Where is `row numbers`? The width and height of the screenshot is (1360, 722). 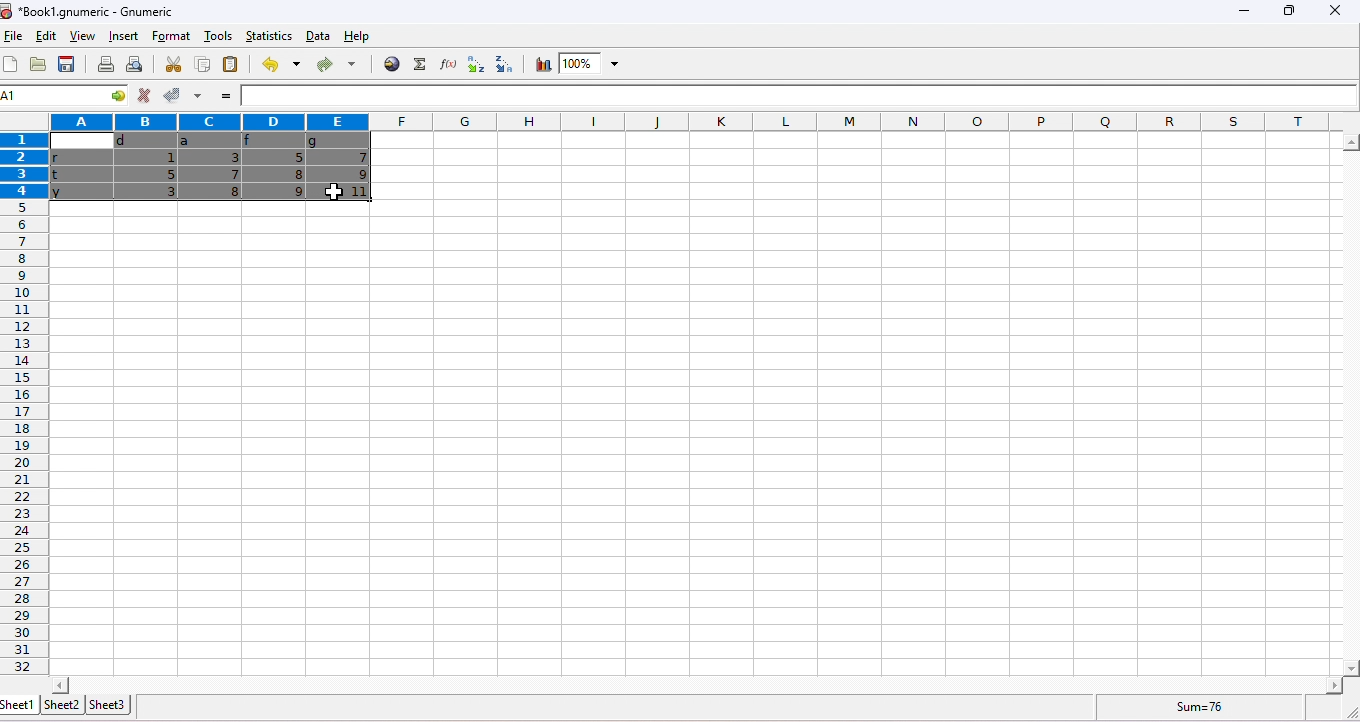
row numbers is located at coordinates (22, 404).